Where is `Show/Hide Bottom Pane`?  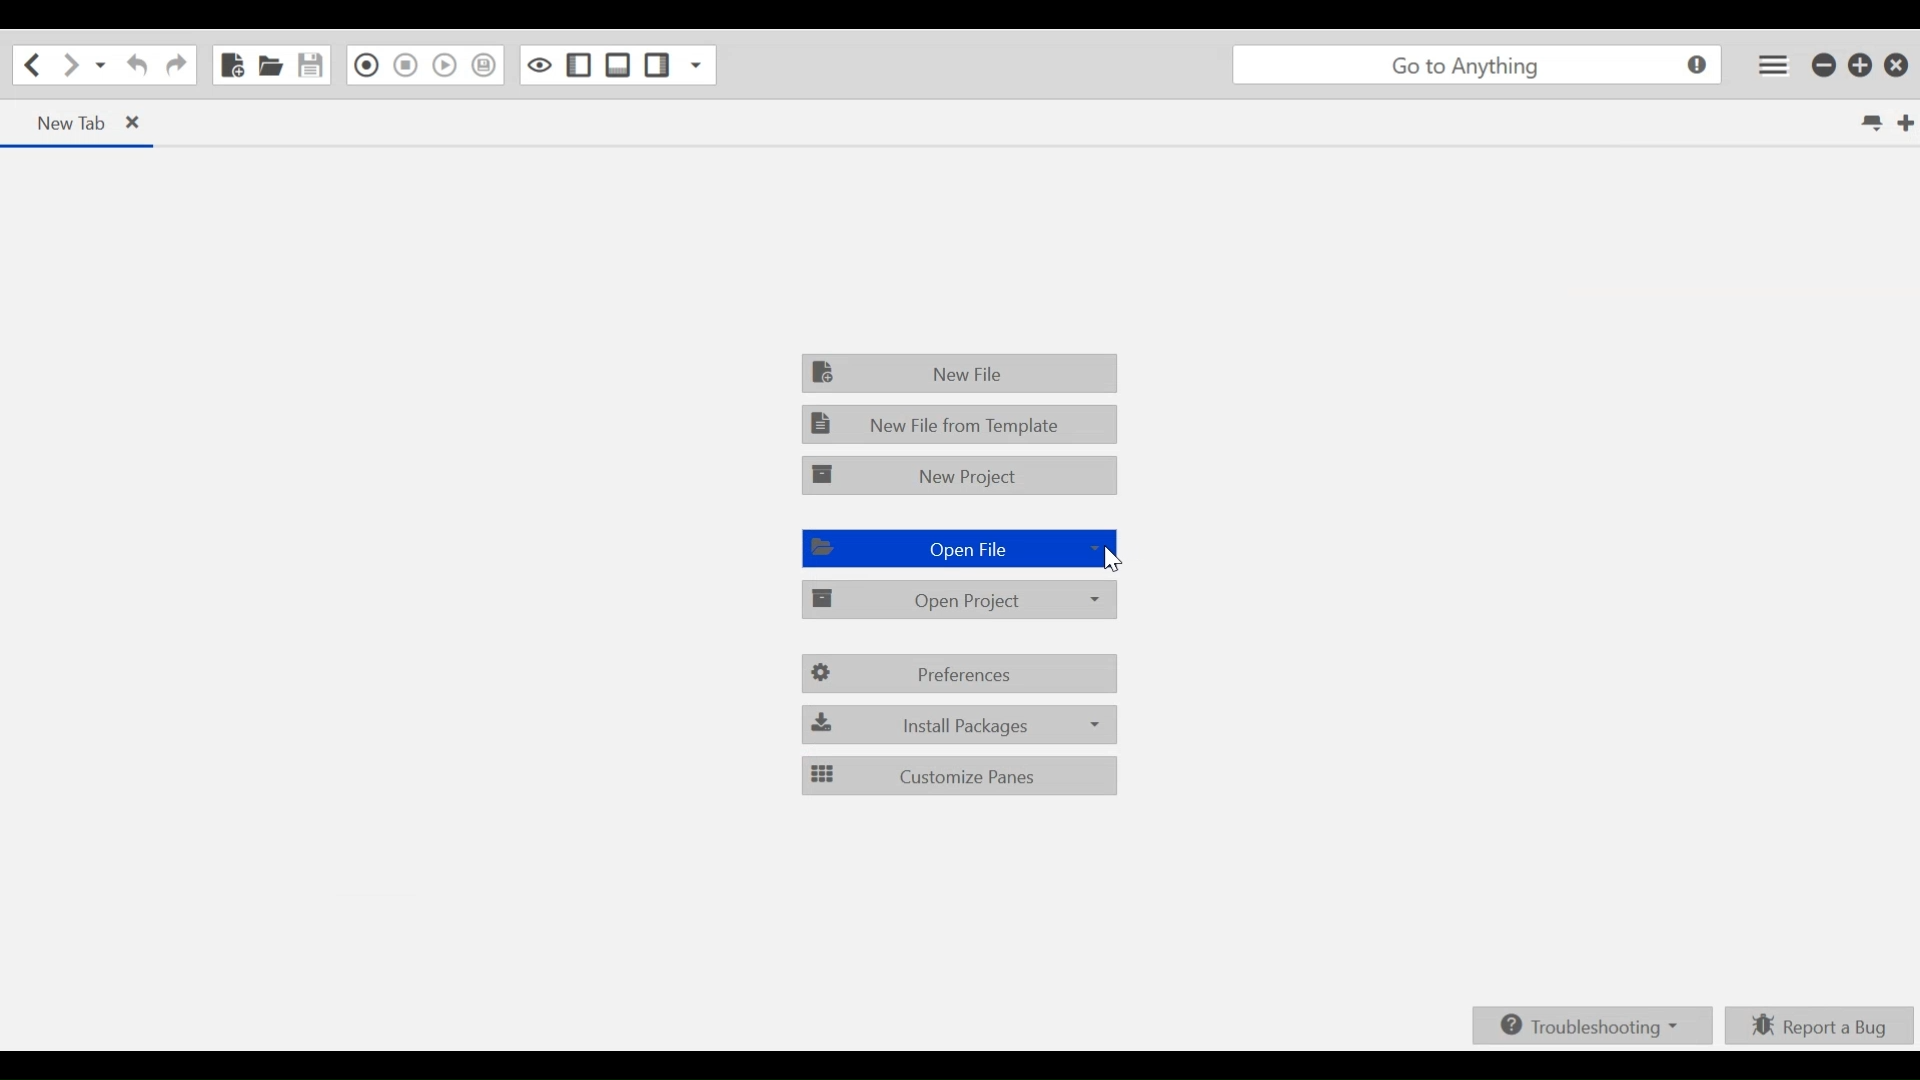 Show/Hide Bottom Pane is located at coordinates (619, 66).